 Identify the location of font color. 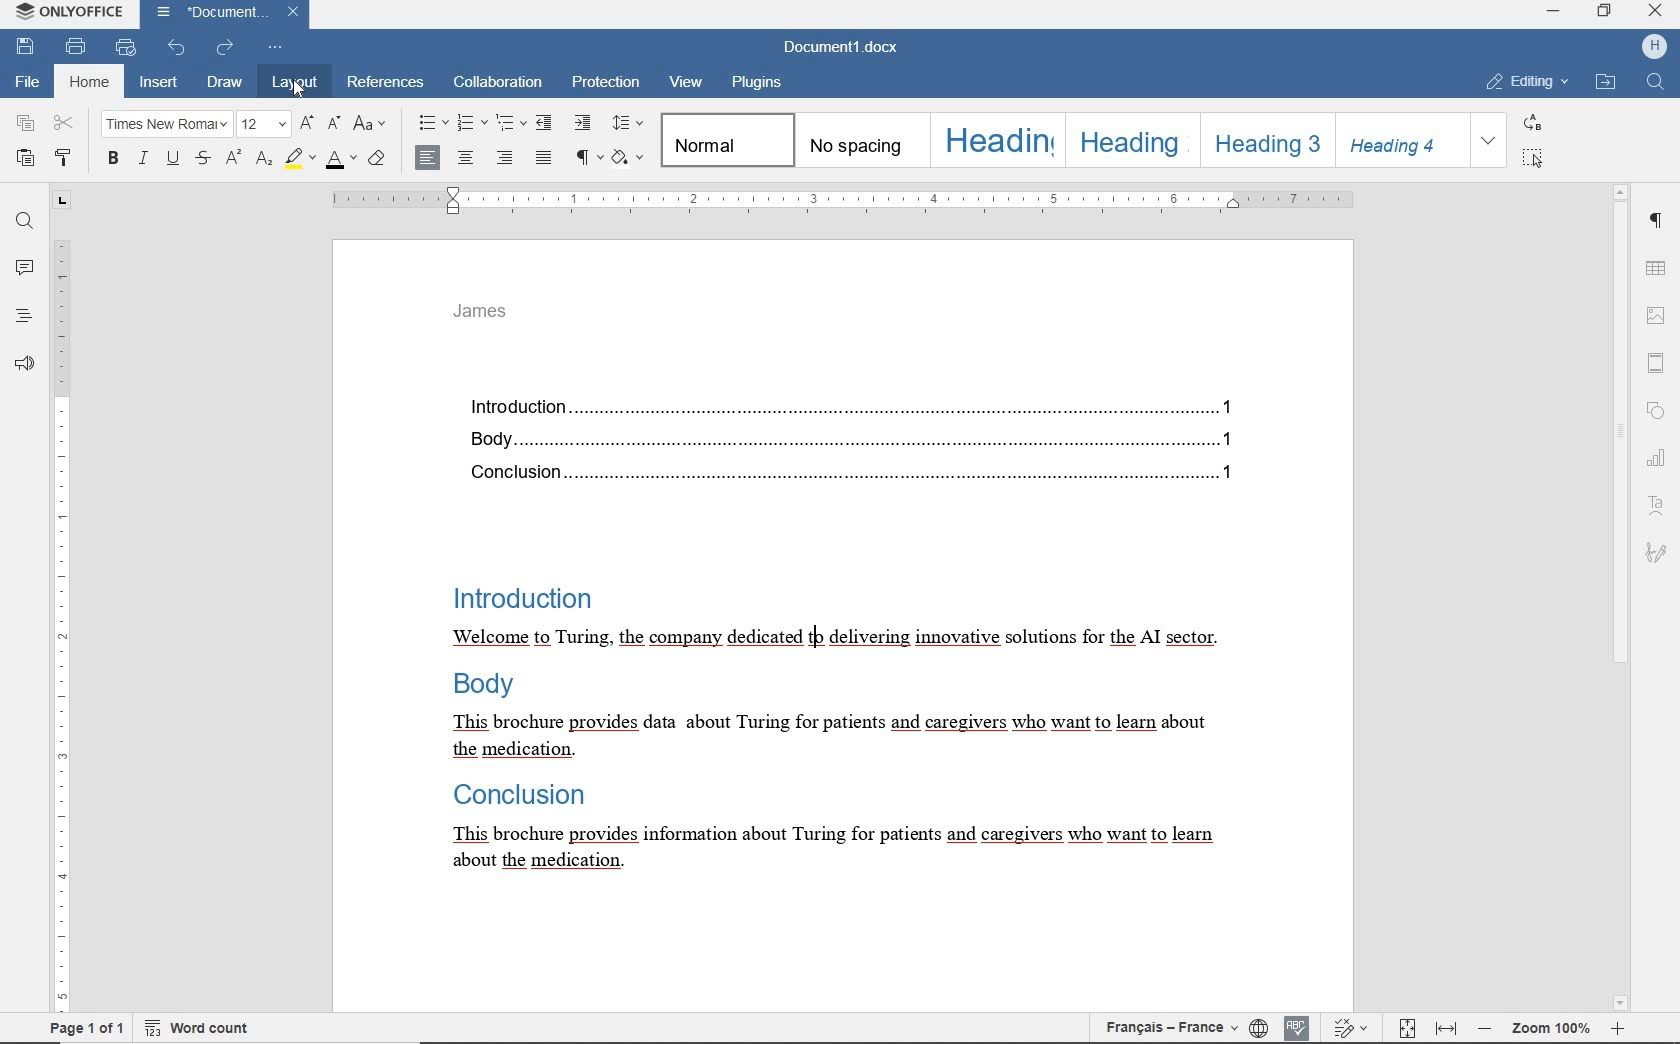
(340, 161).